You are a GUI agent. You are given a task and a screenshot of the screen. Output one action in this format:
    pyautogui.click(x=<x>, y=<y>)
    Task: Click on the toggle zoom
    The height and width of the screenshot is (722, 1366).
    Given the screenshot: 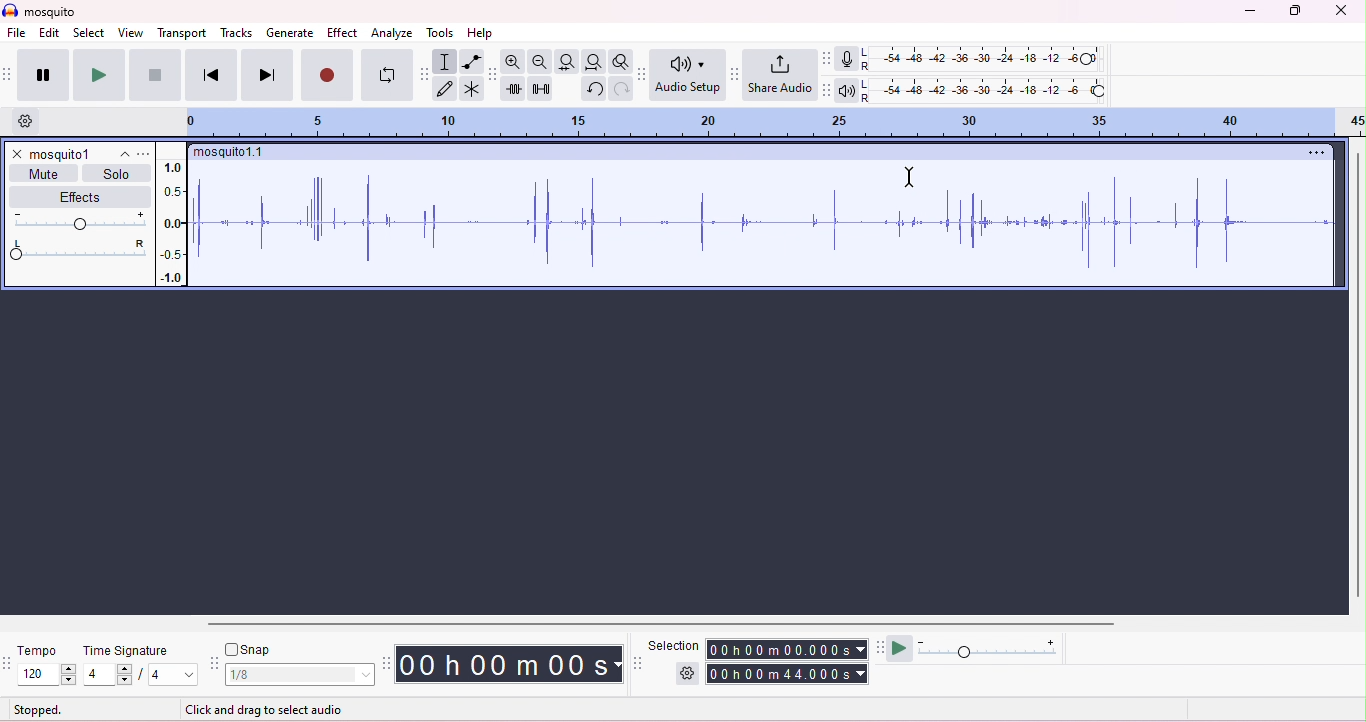 What is the action you would take?
    pyautogui.click(x=621, y=60)
    